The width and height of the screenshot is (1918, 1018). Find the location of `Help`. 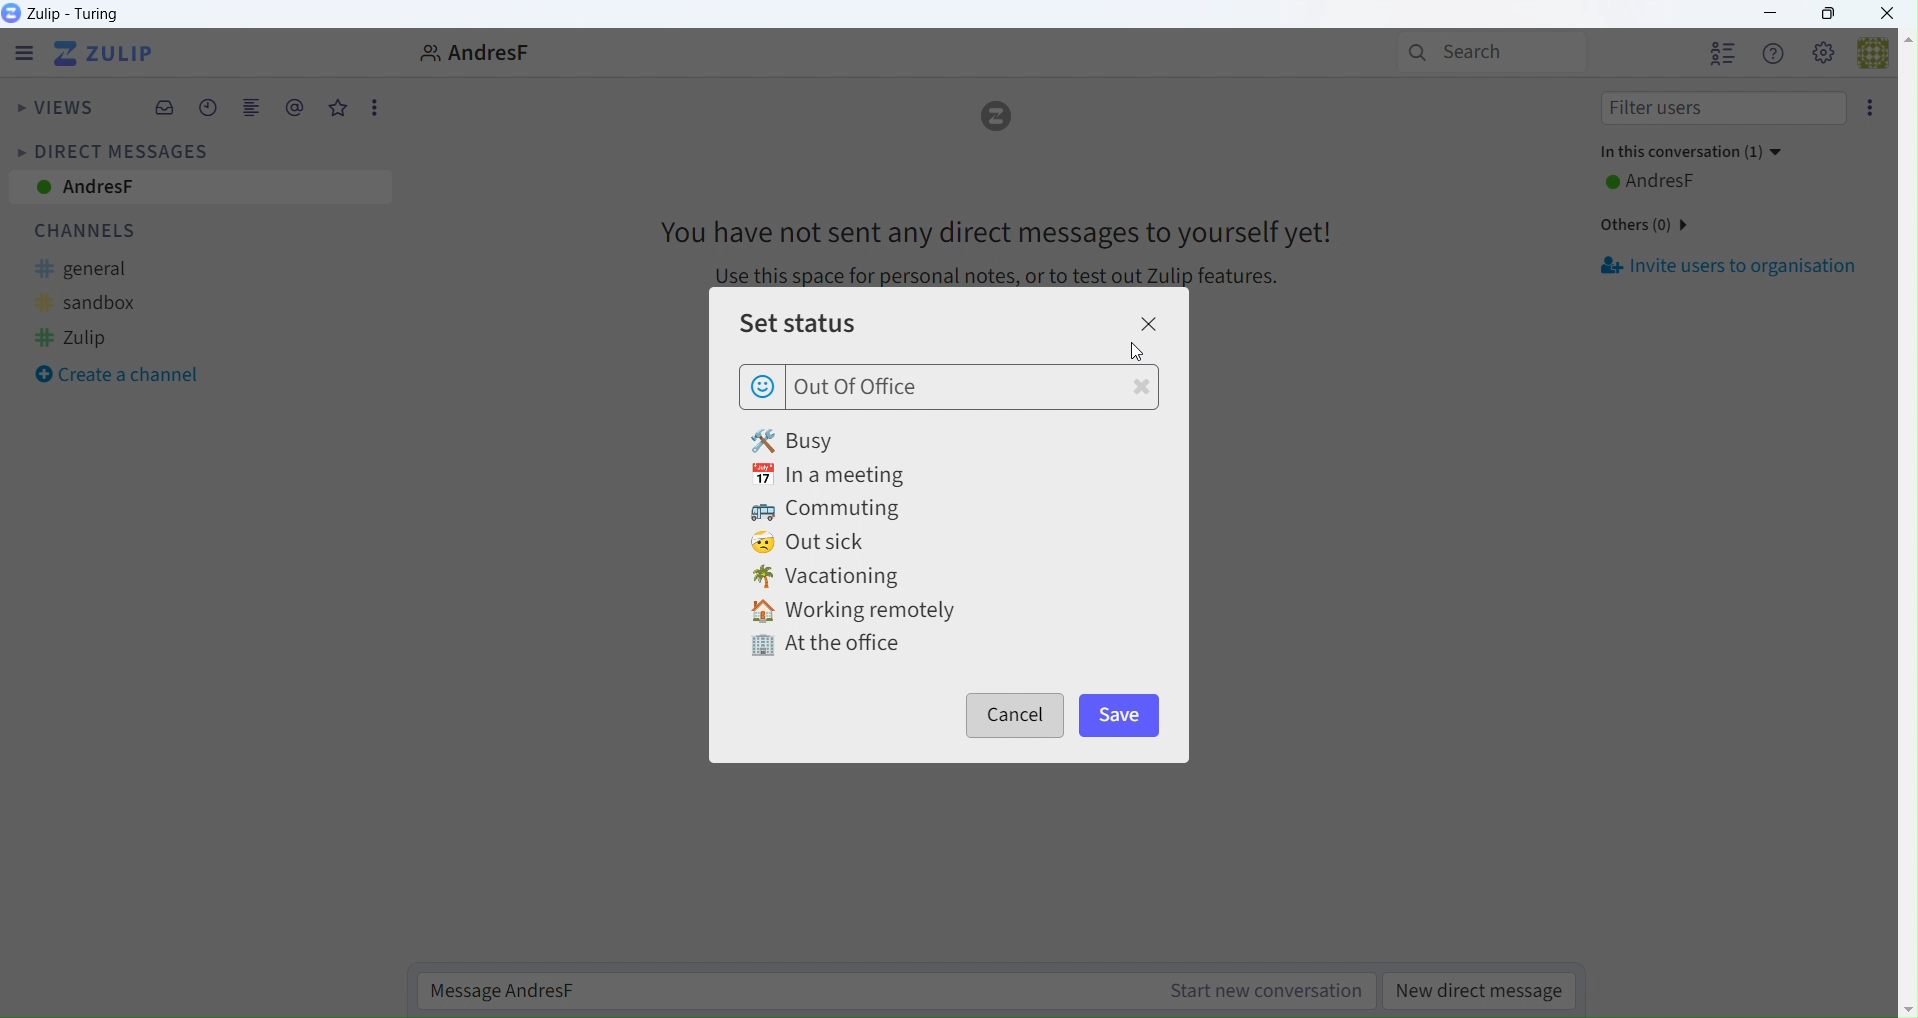

Help is located at coordinates (1774, 55).